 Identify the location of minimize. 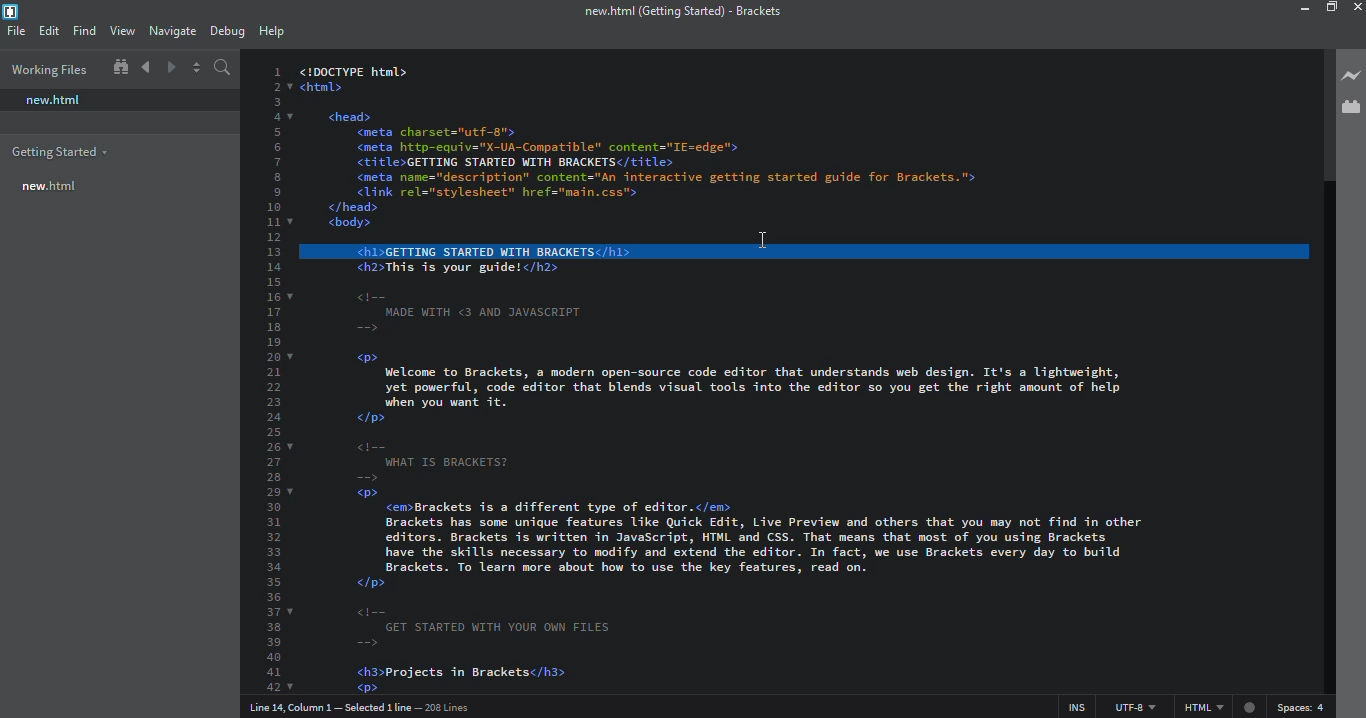
(1292, 10).